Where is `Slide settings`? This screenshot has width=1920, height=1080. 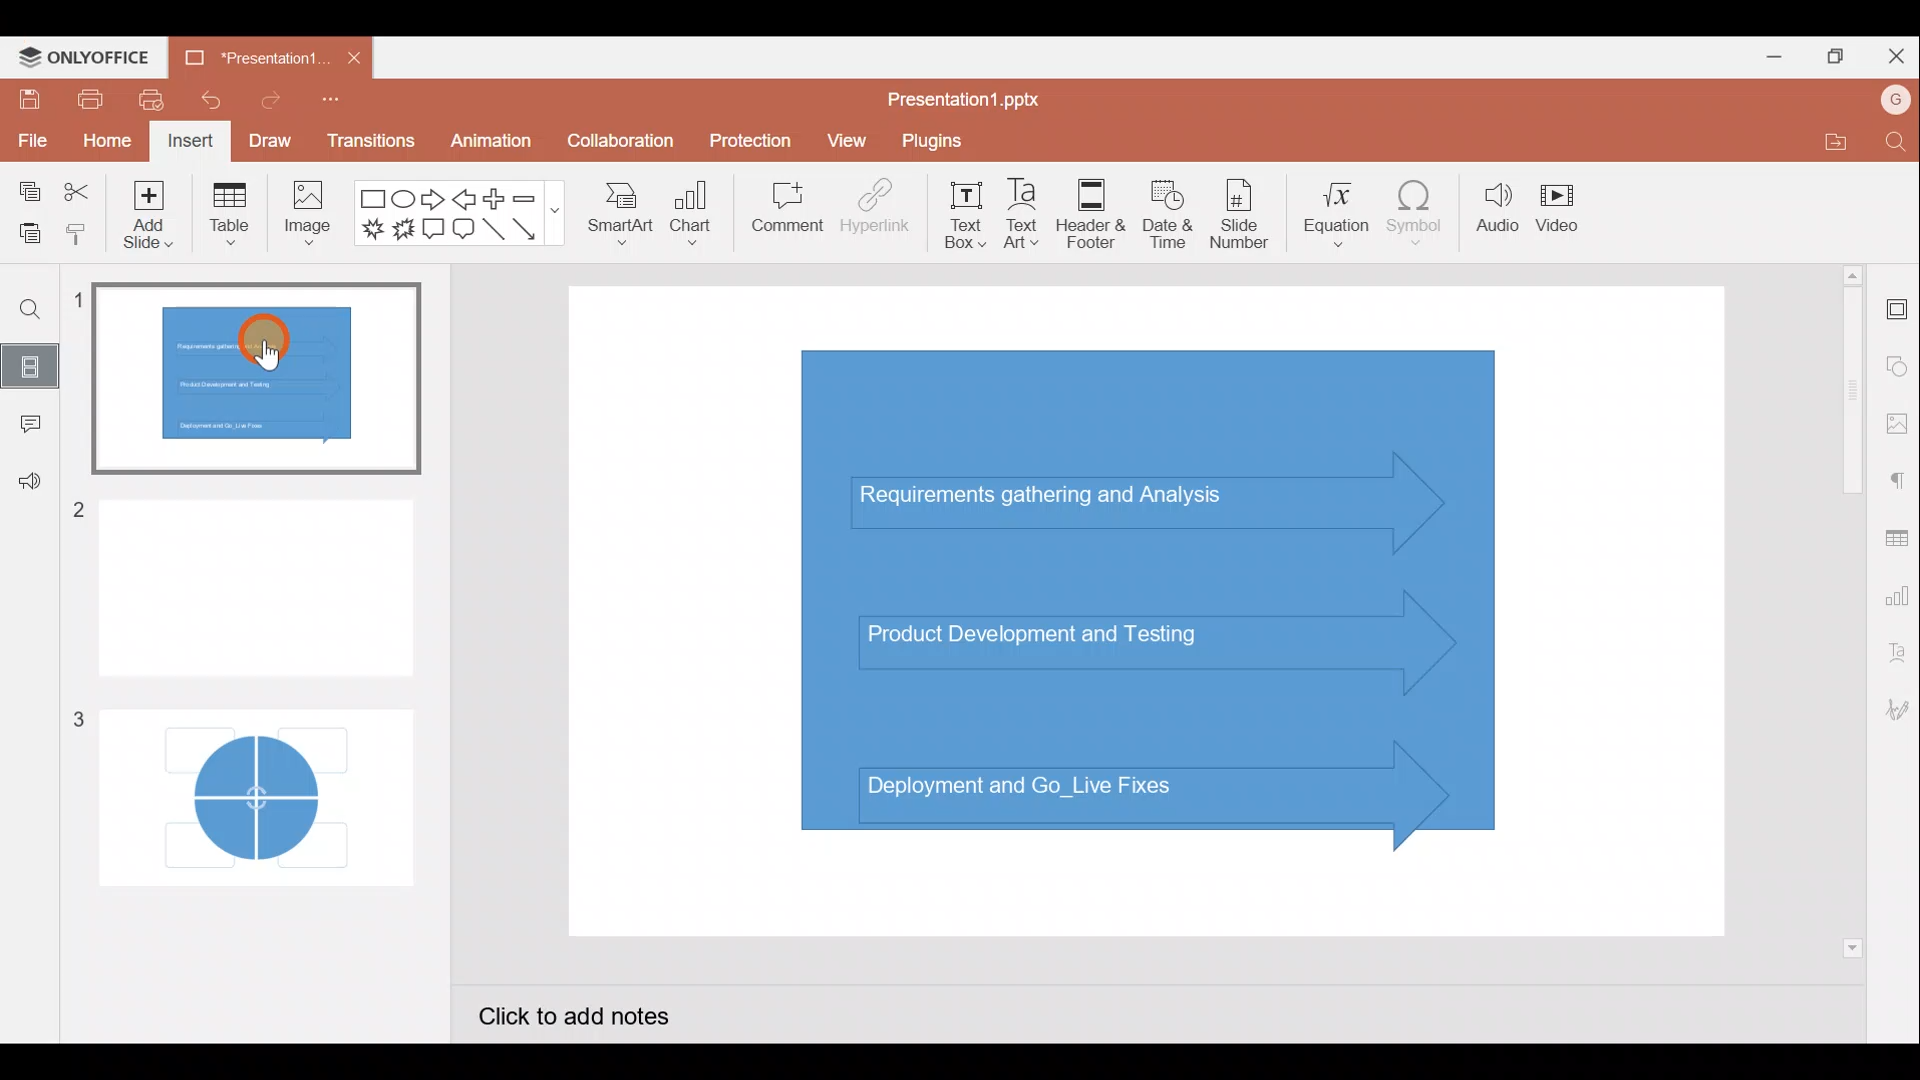
Slide settings is located at coordinates (1895, 311).